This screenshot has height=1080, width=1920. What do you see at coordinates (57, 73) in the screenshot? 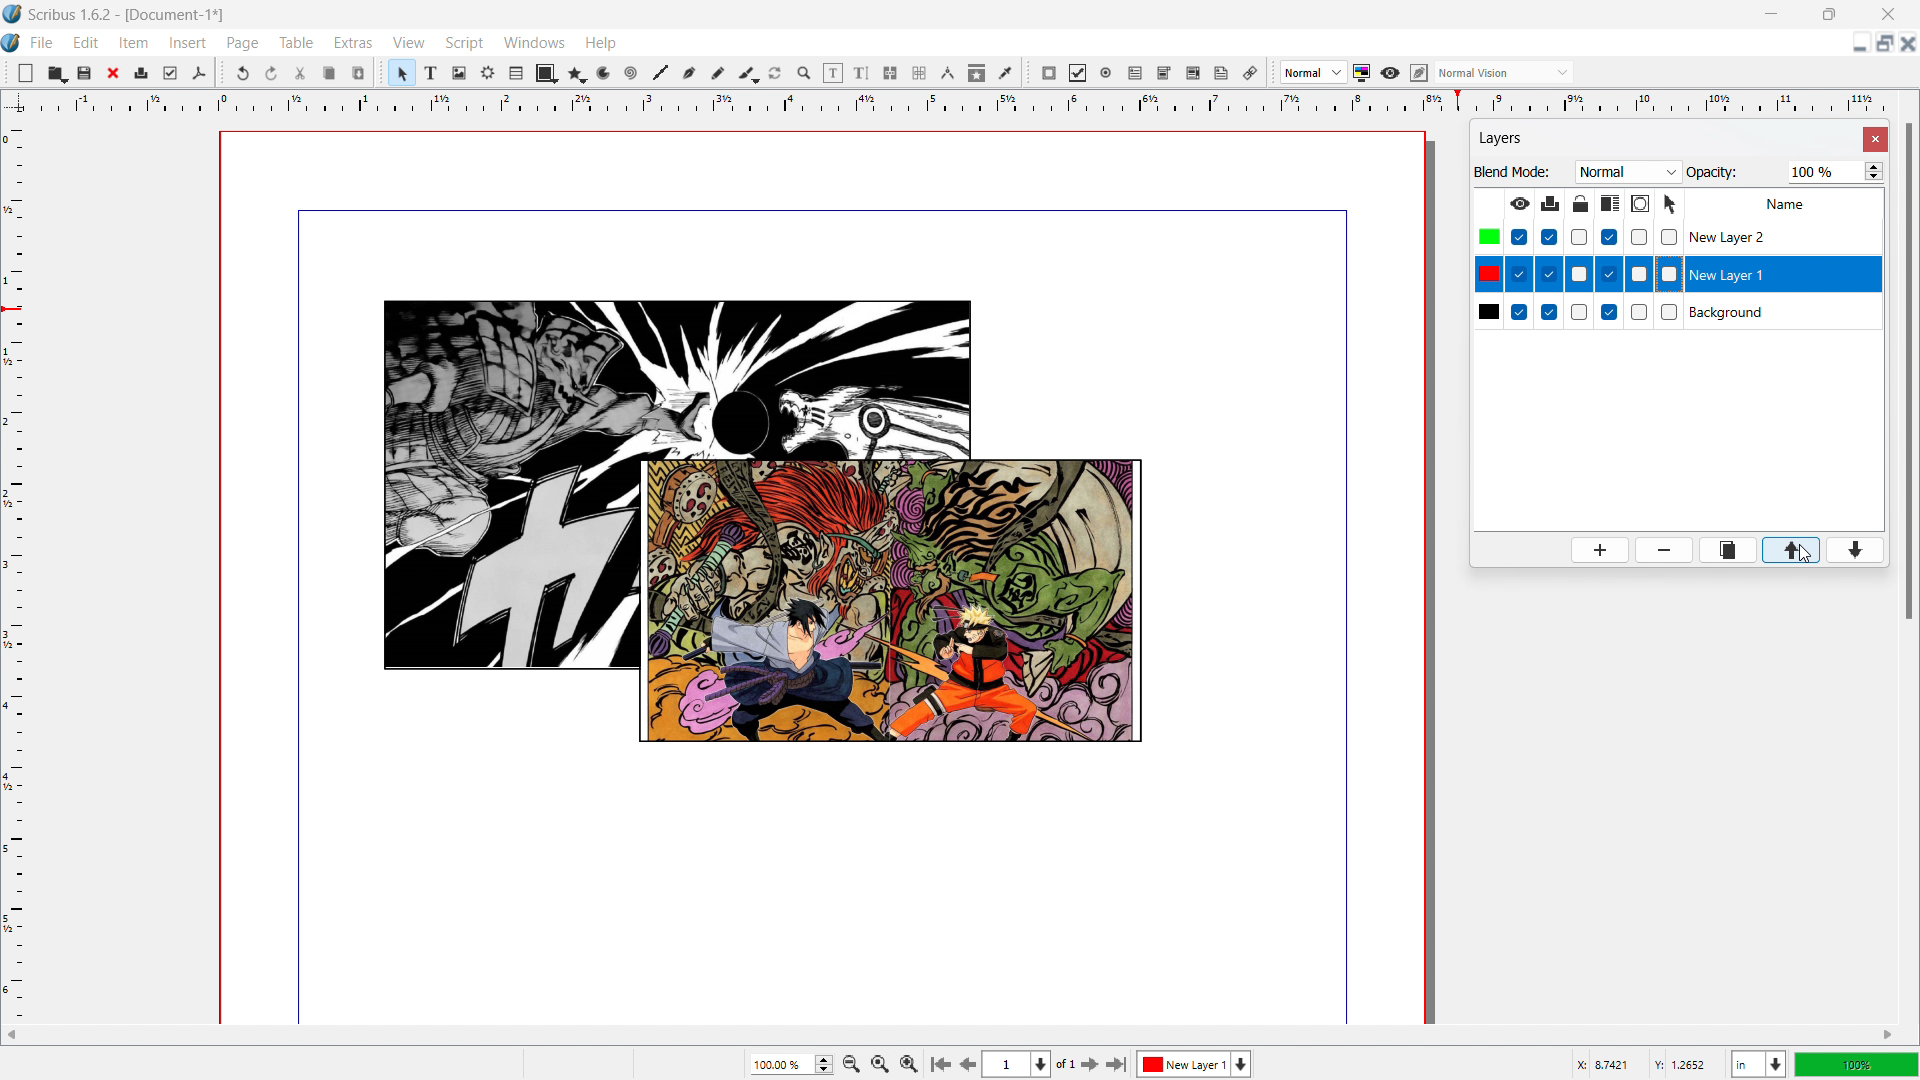
I see `open` at bounding box center [57, 73].